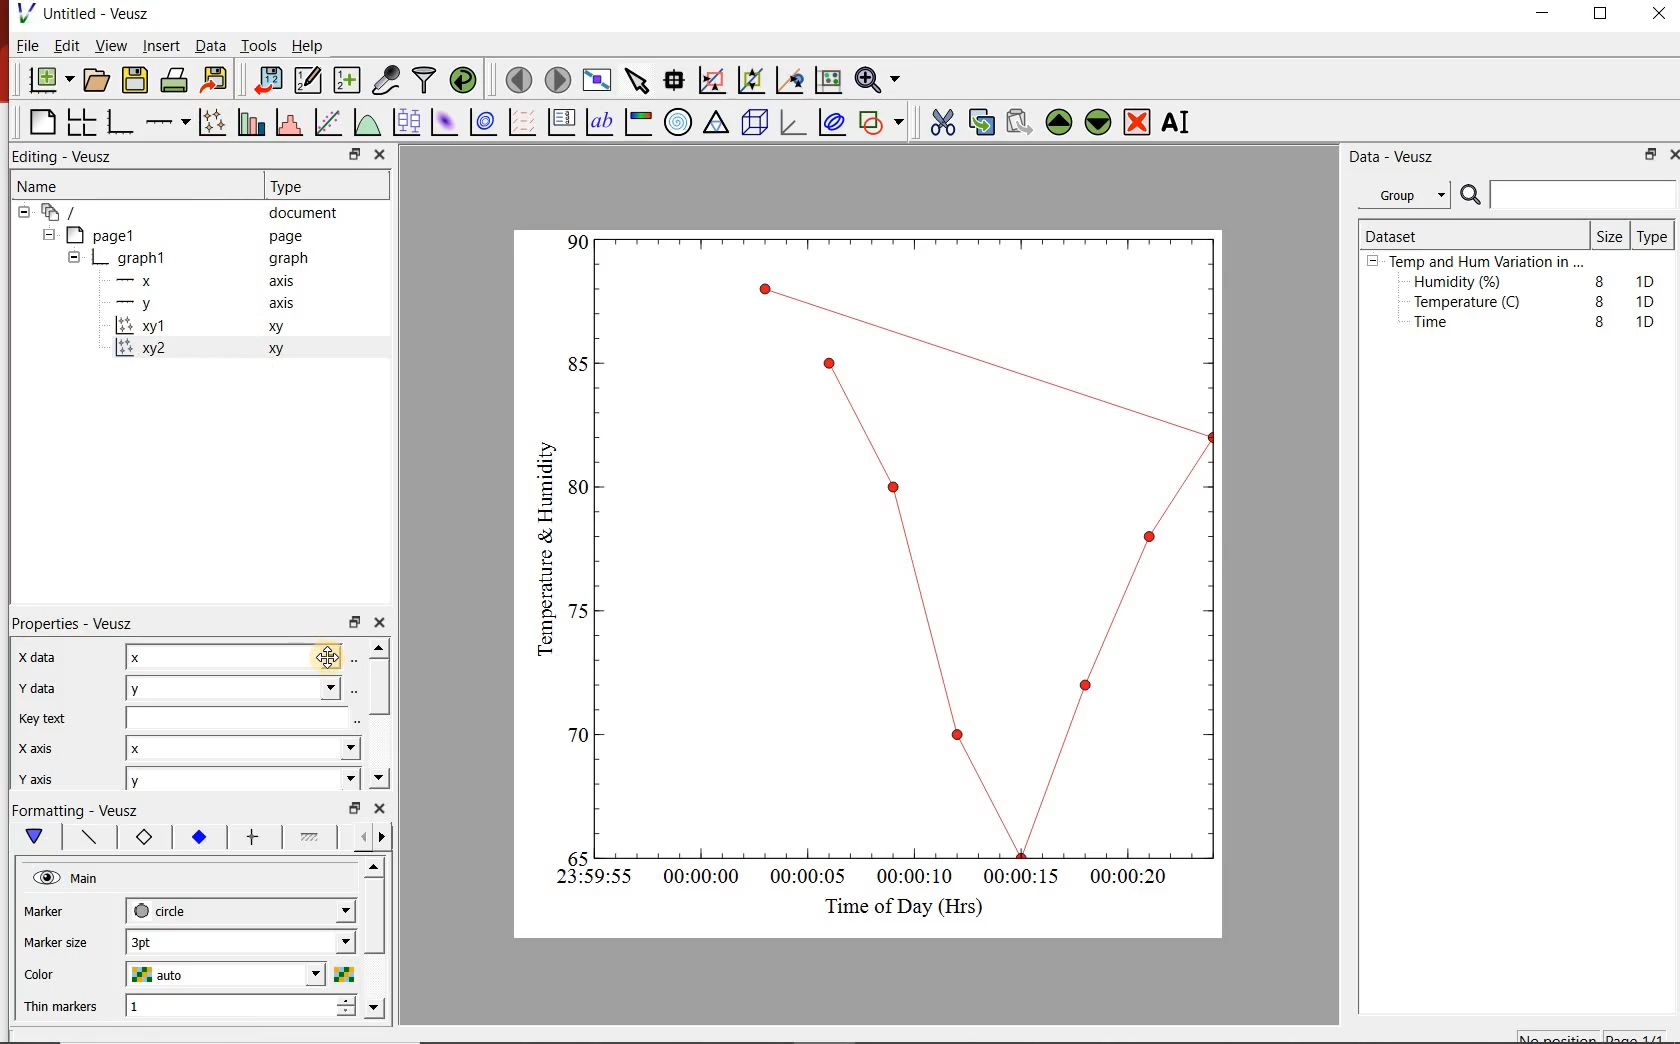 Image resolution: width=1680 pixels, height=1044 pixels. What do you see at coordinates (84, 119) in the screenshot?
I see `arrange graphs in a grid` at bounding box center [84, 119].